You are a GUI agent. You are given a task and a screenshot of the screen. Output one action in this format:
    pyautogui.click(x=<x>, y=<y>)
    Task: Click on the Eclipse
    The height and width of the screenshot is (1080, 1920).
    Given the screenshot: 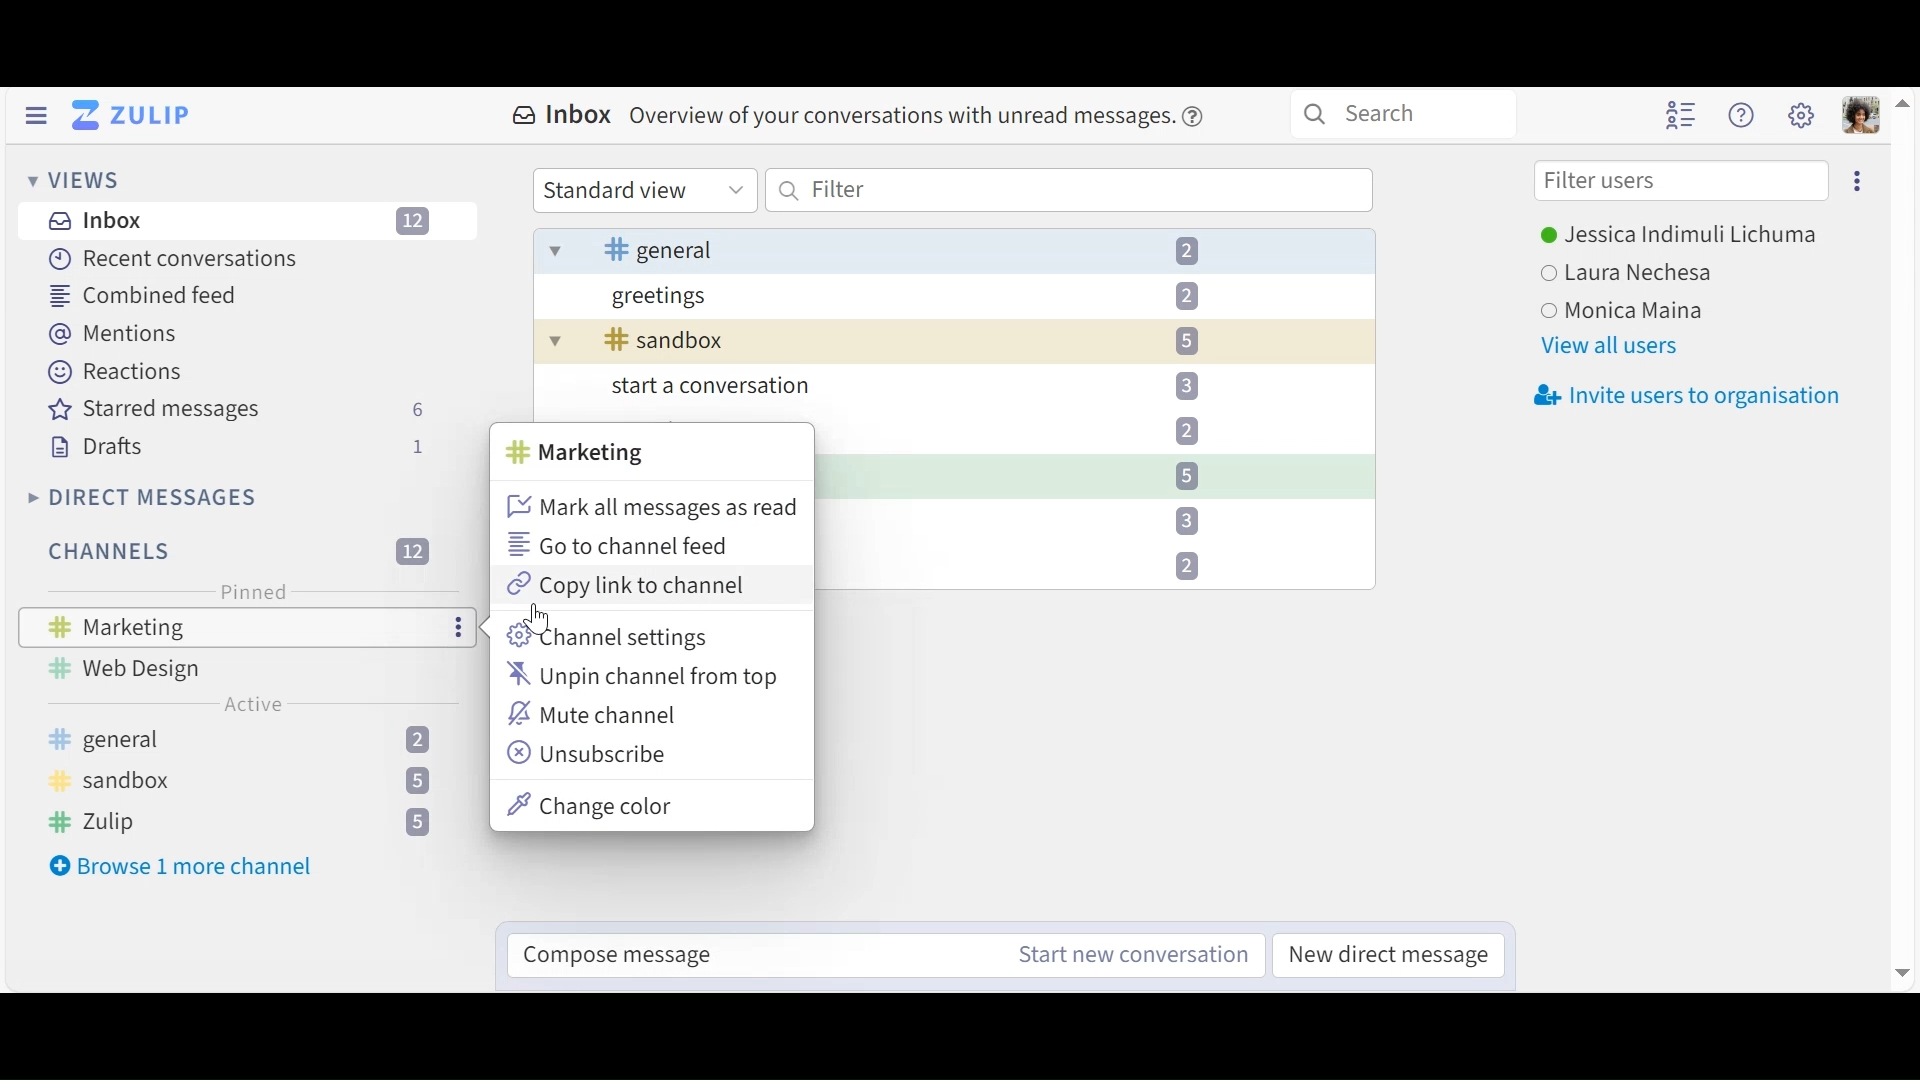 What is the action you would take?
    pyautogui.click(x=1855, y=180)
    